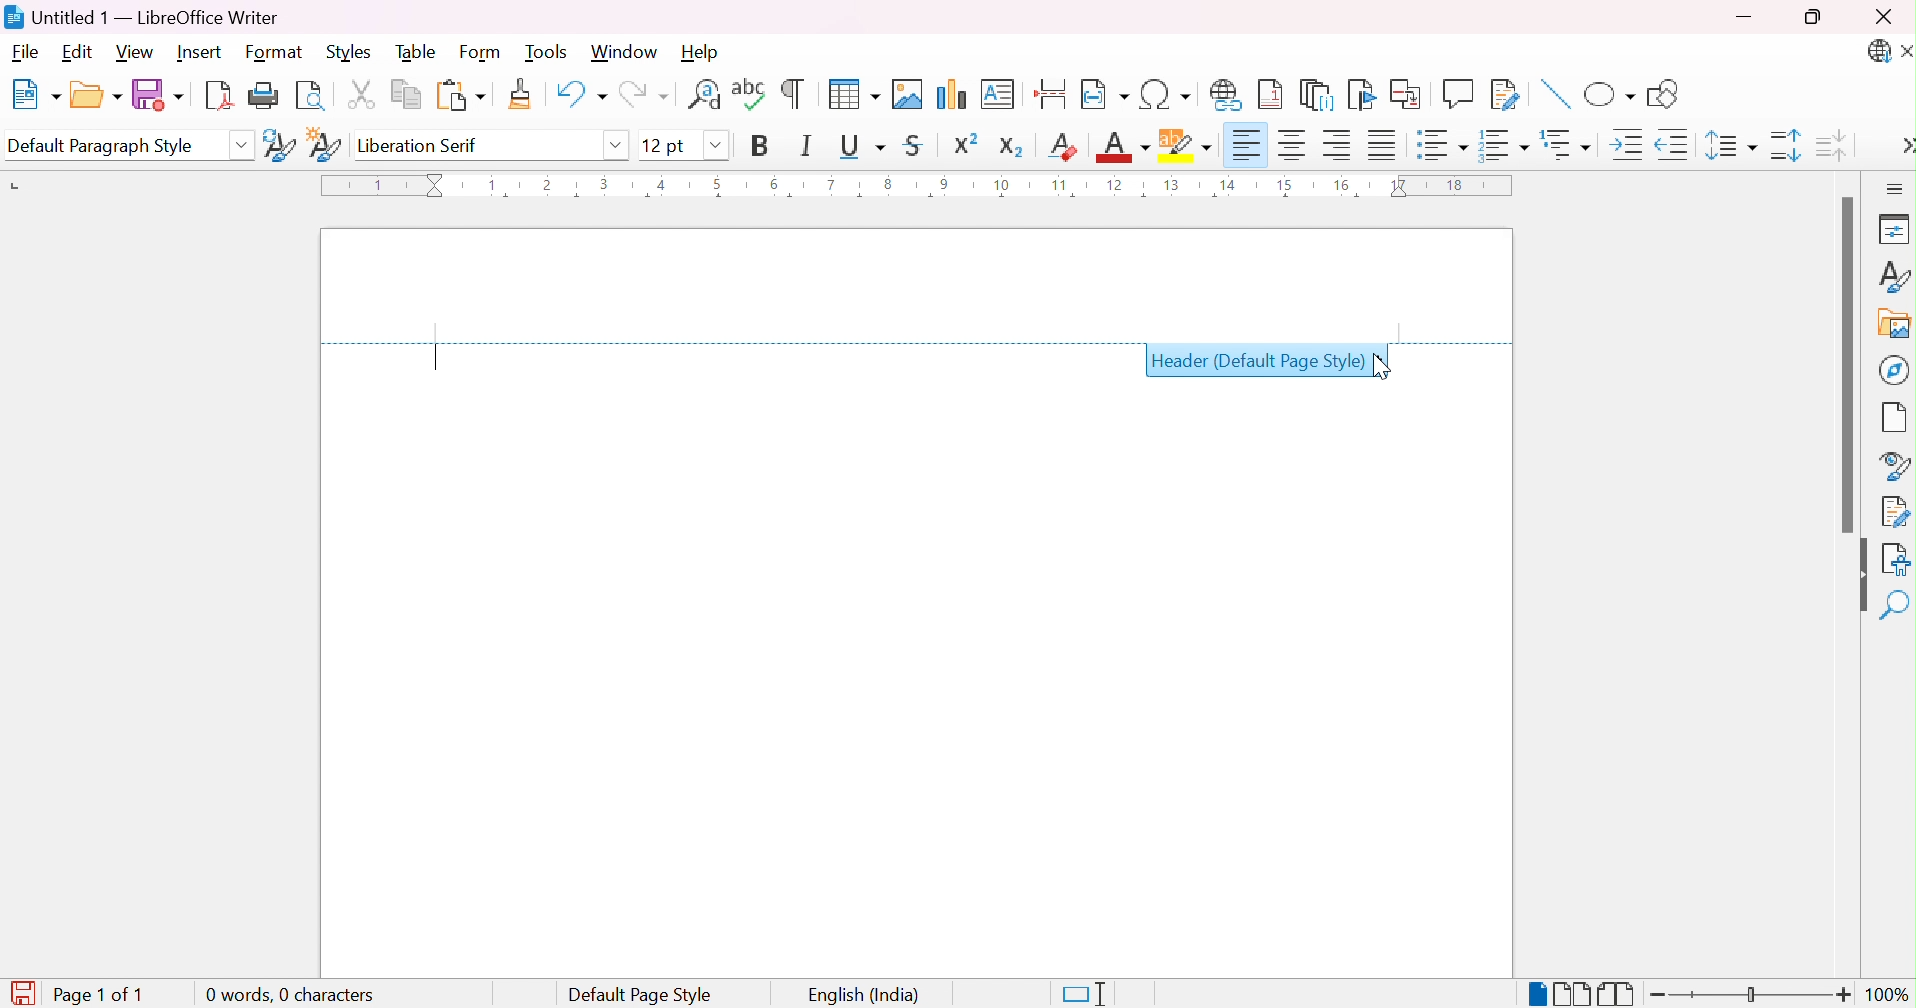 This screenshot has width=1916, height=1008. I want to click on Edit, so click(82, 52).